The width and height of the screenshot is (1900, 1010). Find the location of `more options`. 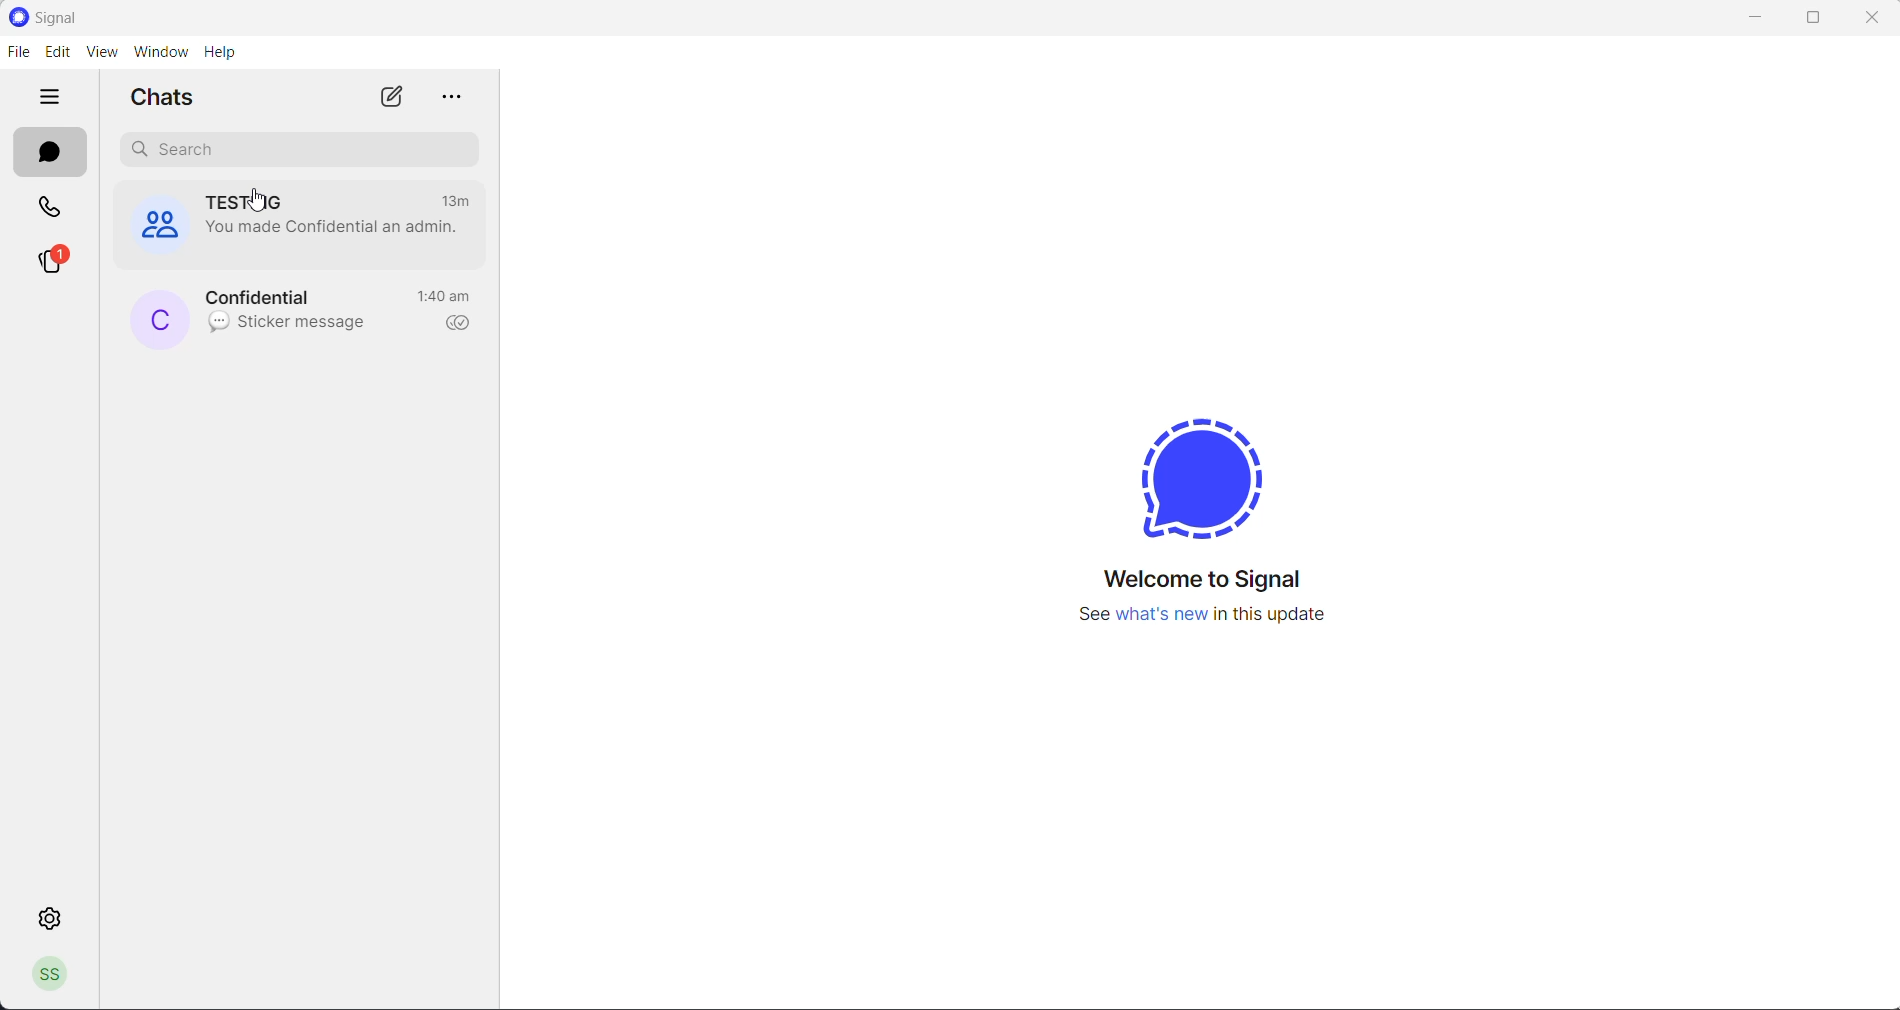

more options is located at coordinates (458, 100).